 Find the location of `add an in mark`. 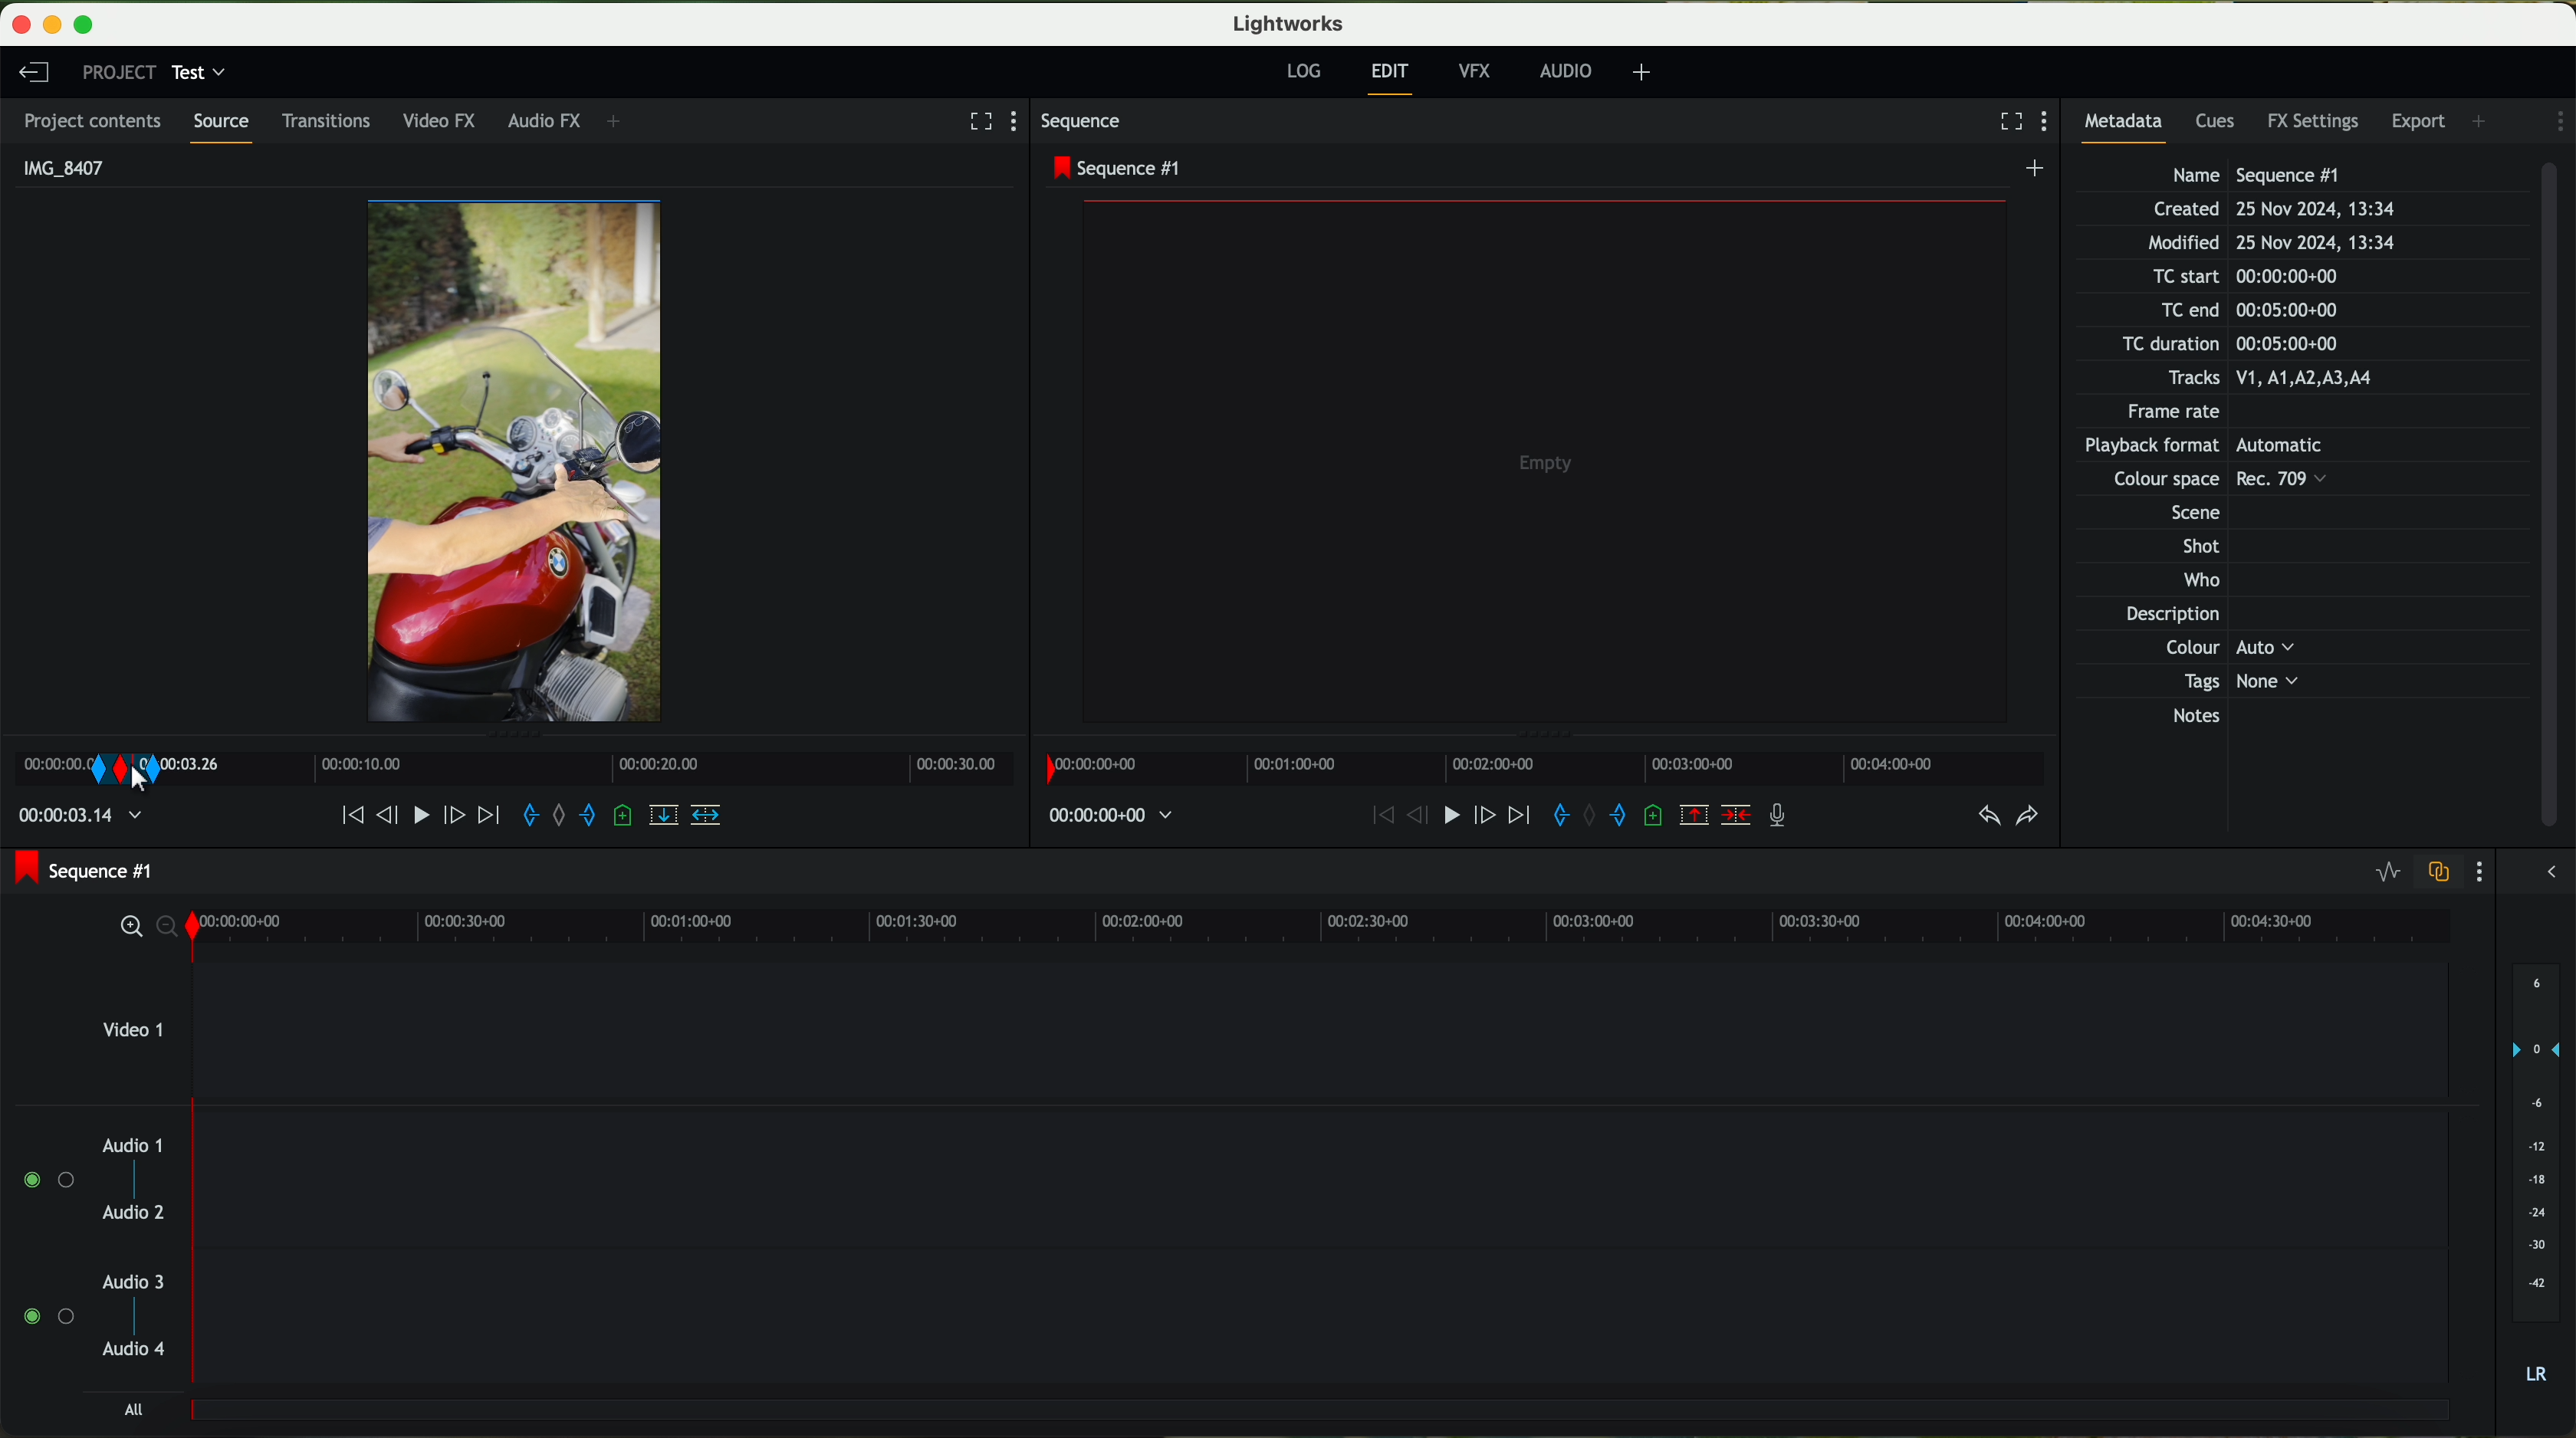

add an in mark is located at coordinates (533, 818).